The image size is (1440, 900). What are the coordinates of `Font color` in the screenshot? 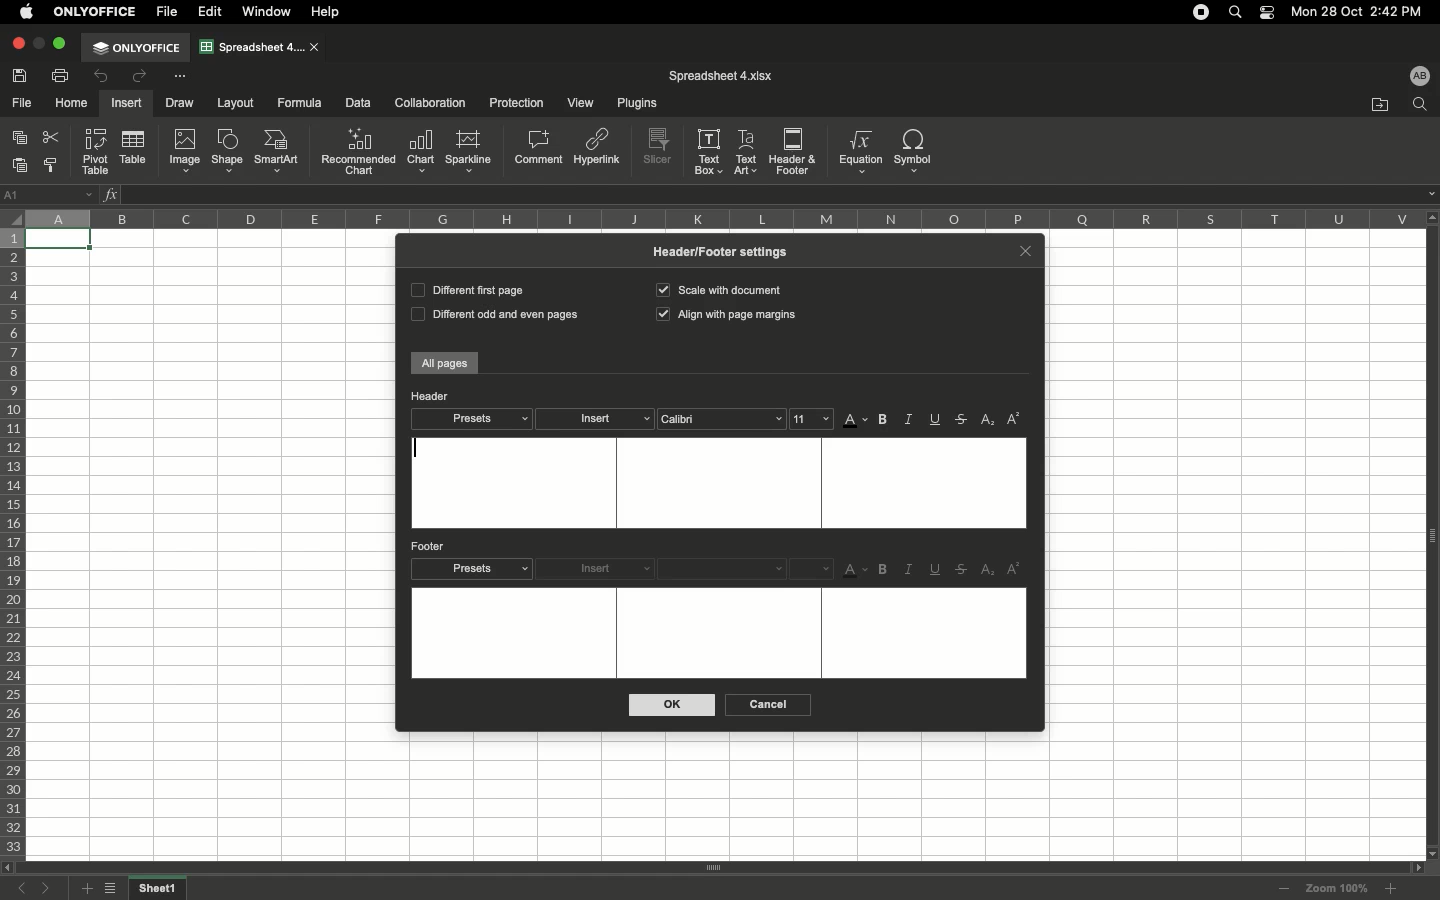 It's located at (856, 572).